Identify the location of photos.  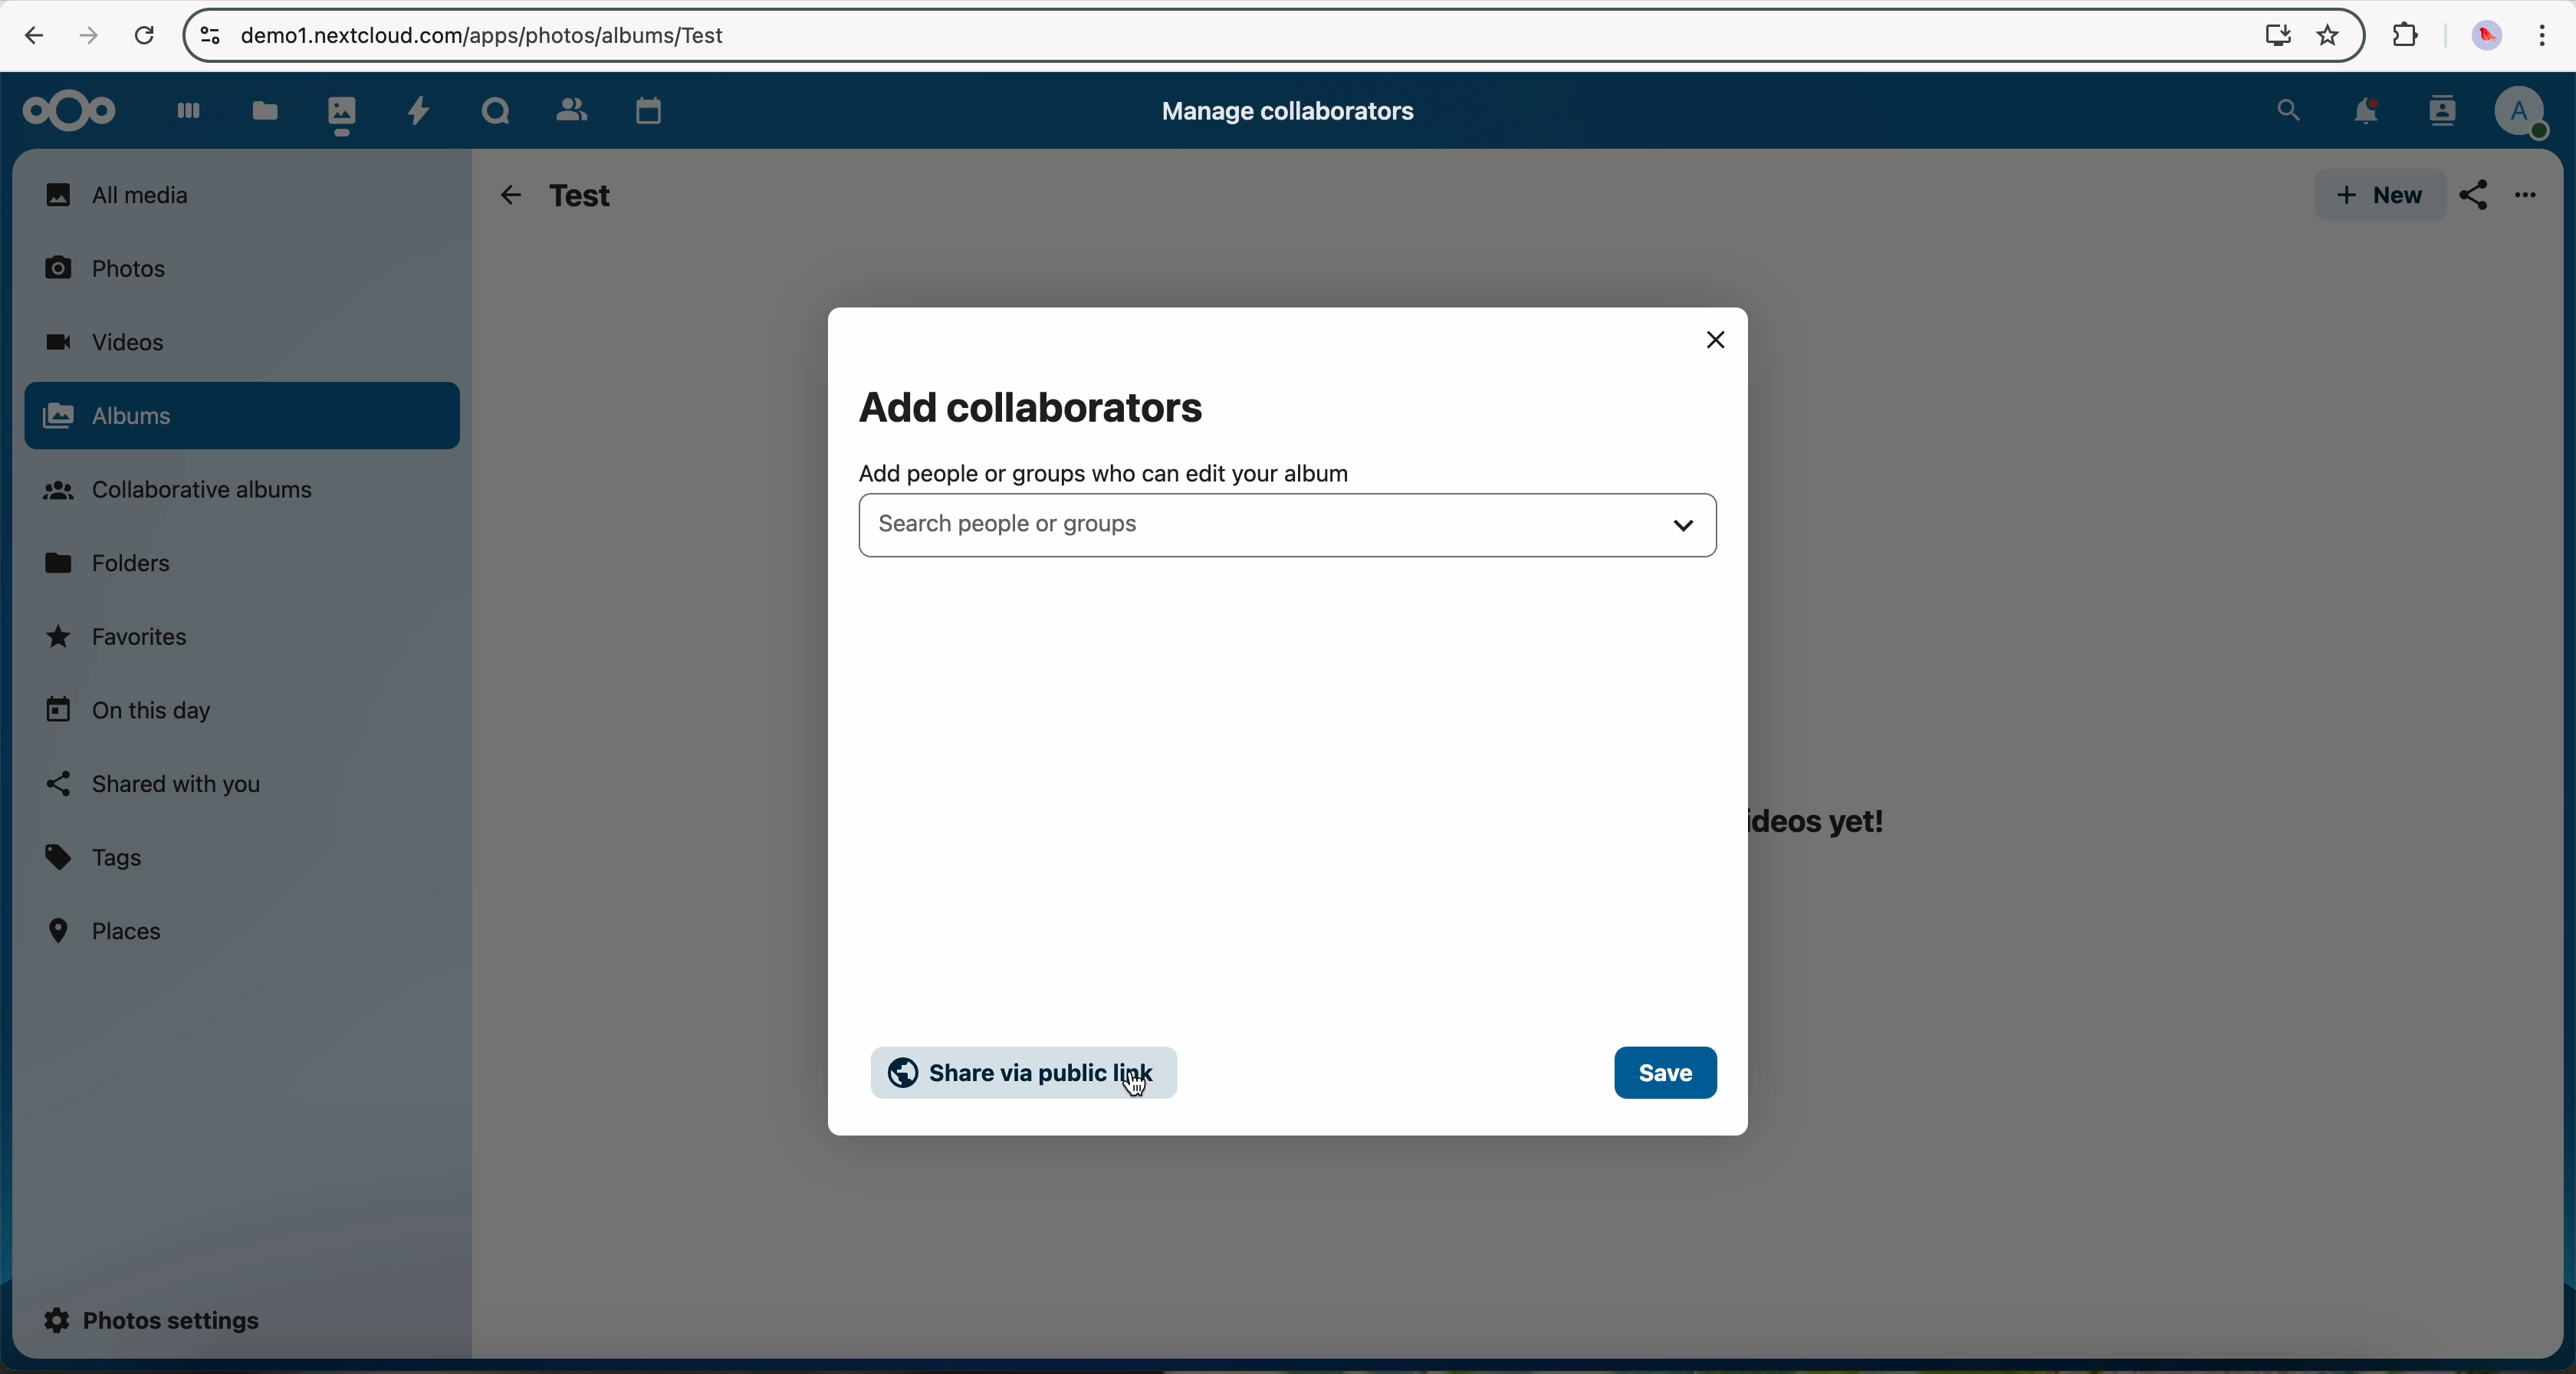
(117, 266).